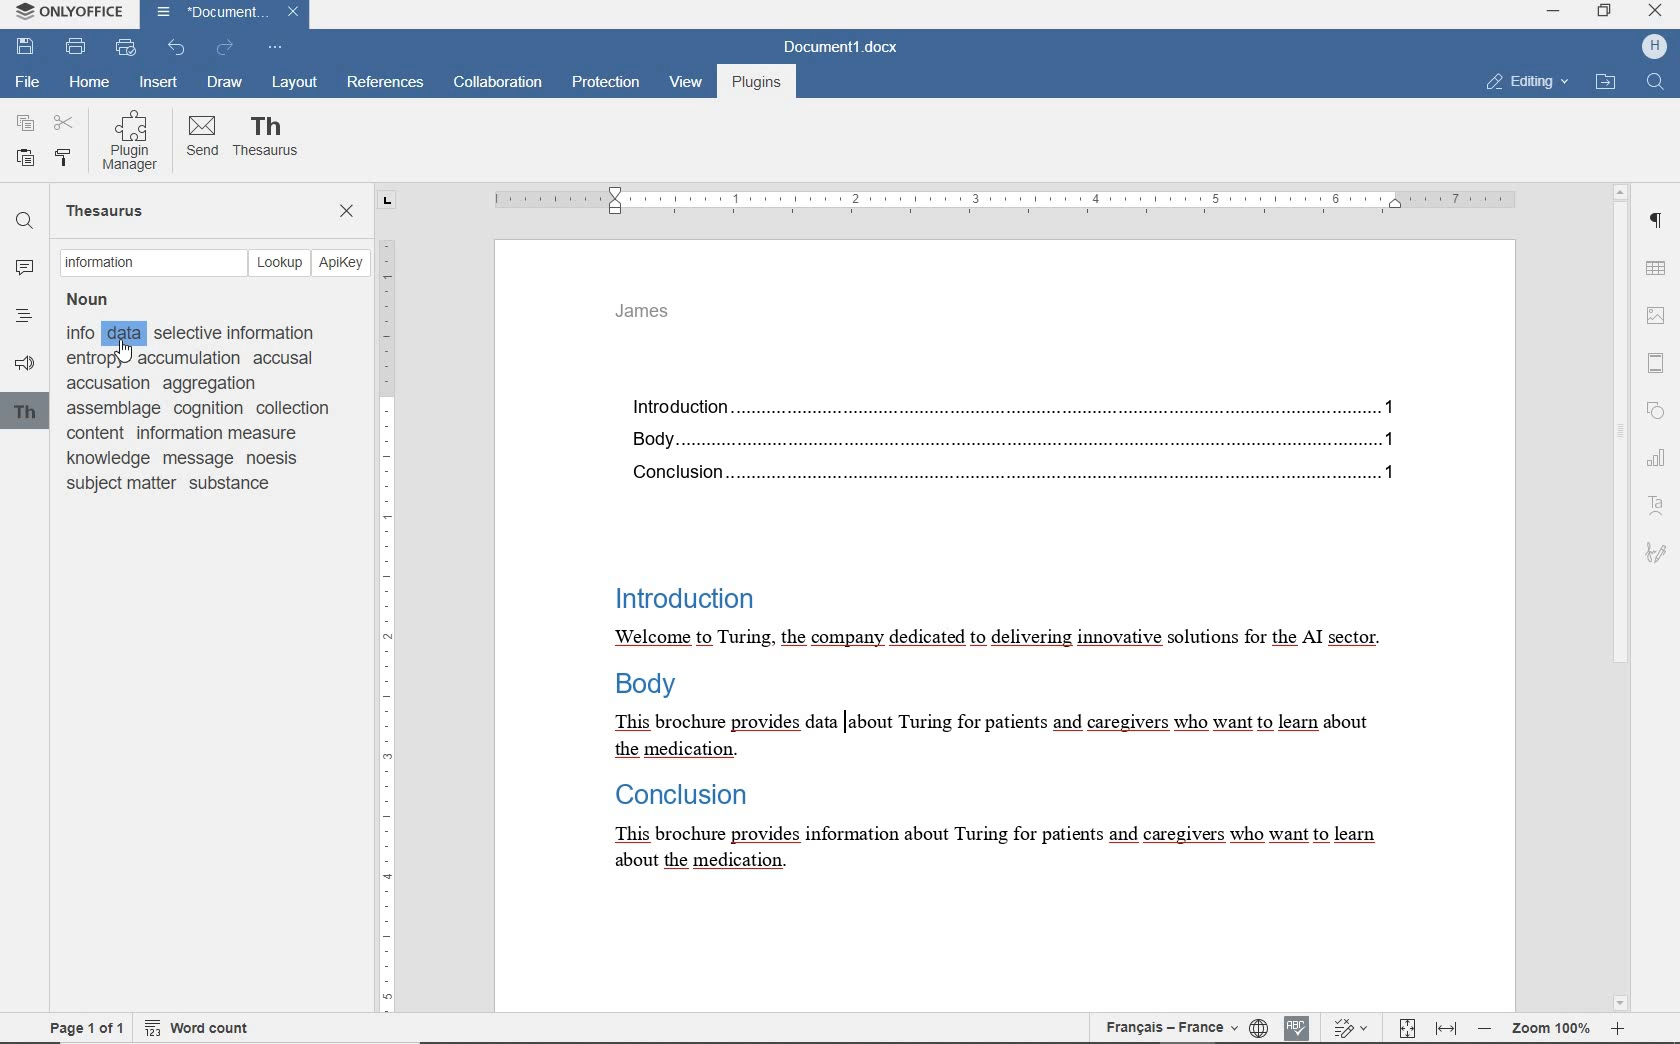  Describe the element at coordinates (1554, 14) in the screenshot. I see `EXPAND` at that location.